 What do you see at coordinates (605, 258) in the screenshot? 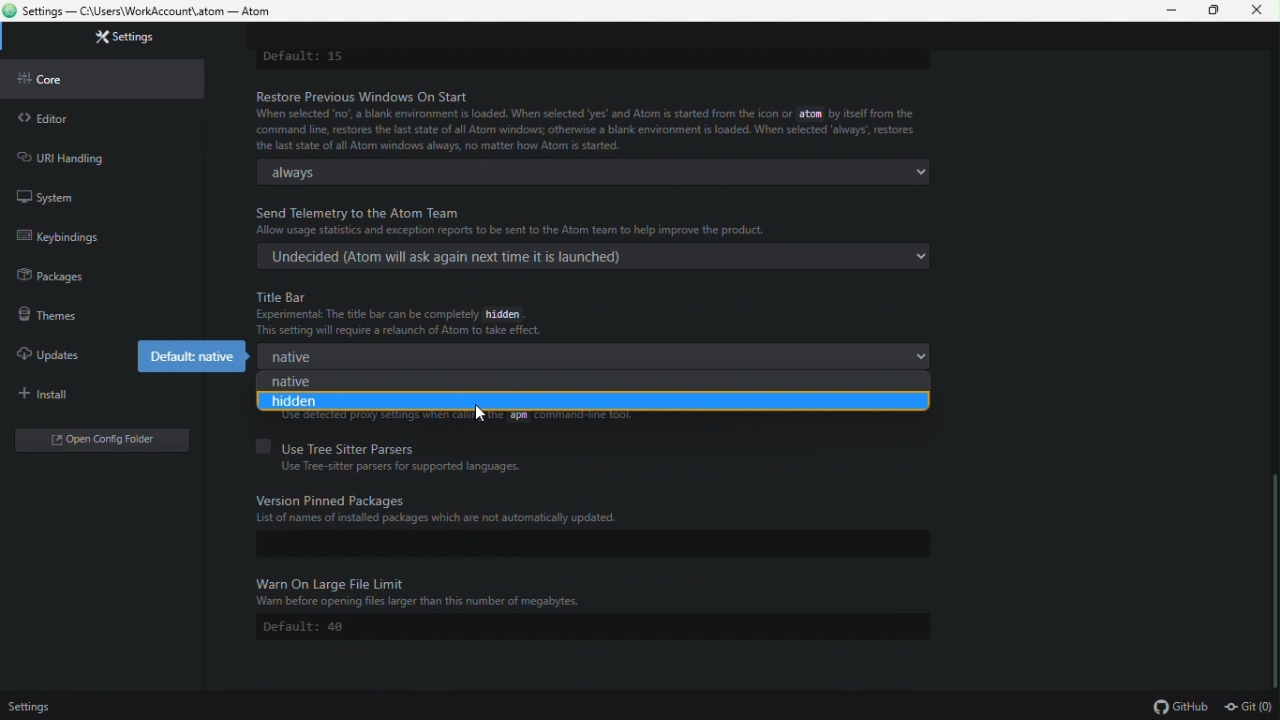
I see `Undecided (Atom will ask again next time it is launched) ` at bounding box center [605, 258].